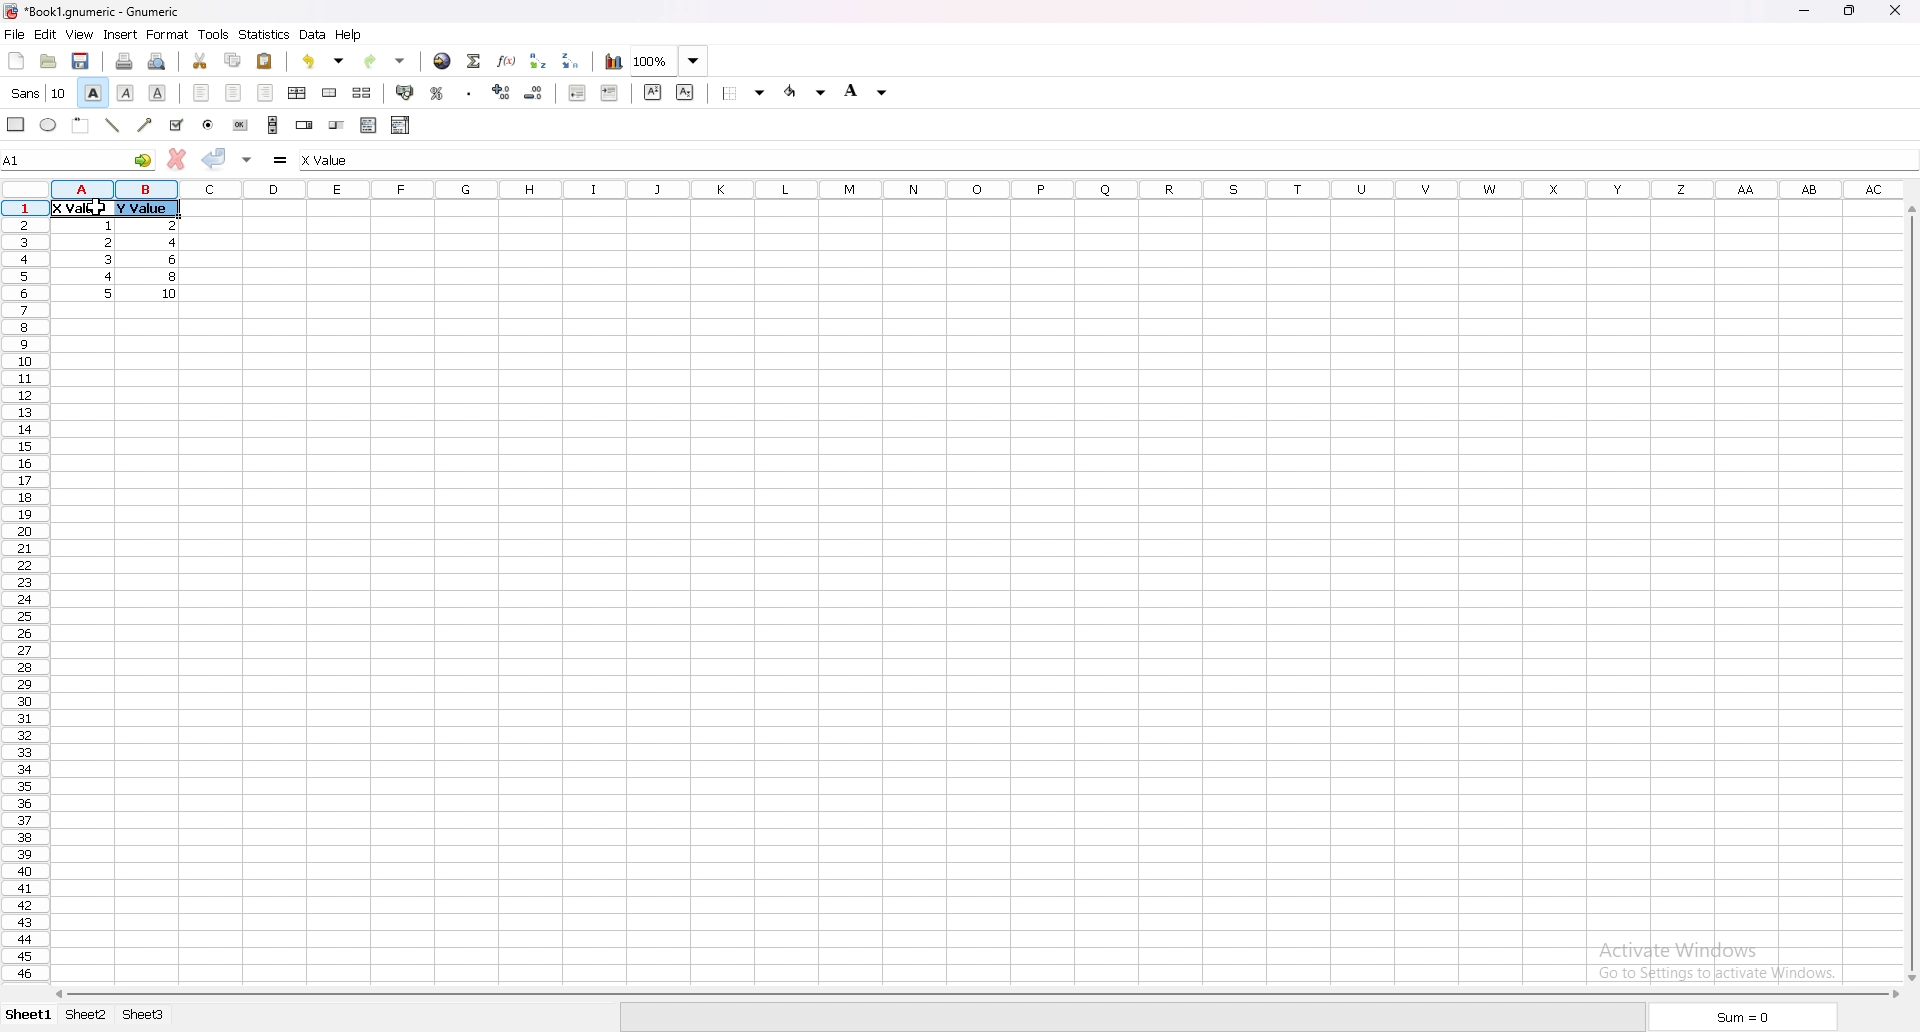 Image resolution: width=1920 pixels, height=1032 pixels. Describe the element at coordinates (121, 34) in the screenshot. I see `insert` at that location.